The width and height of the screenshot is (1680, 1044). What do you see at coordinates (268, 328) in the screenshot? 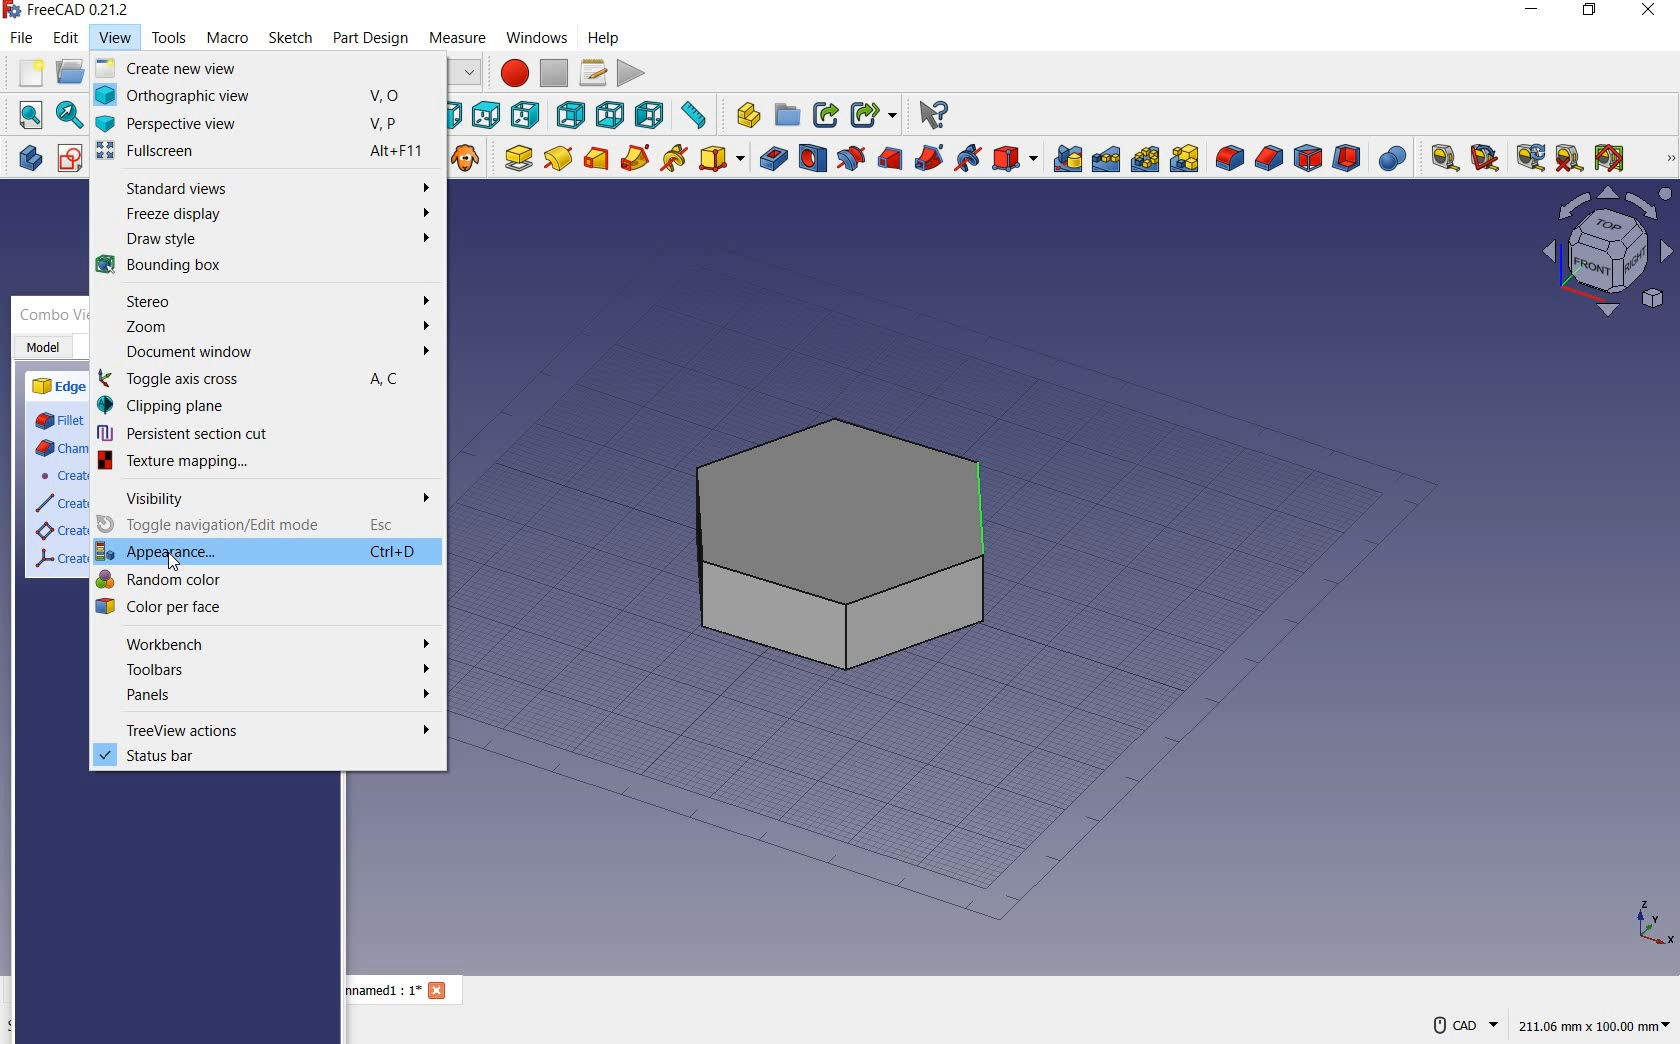
I see `zoom` at bounding box center [268, 328].